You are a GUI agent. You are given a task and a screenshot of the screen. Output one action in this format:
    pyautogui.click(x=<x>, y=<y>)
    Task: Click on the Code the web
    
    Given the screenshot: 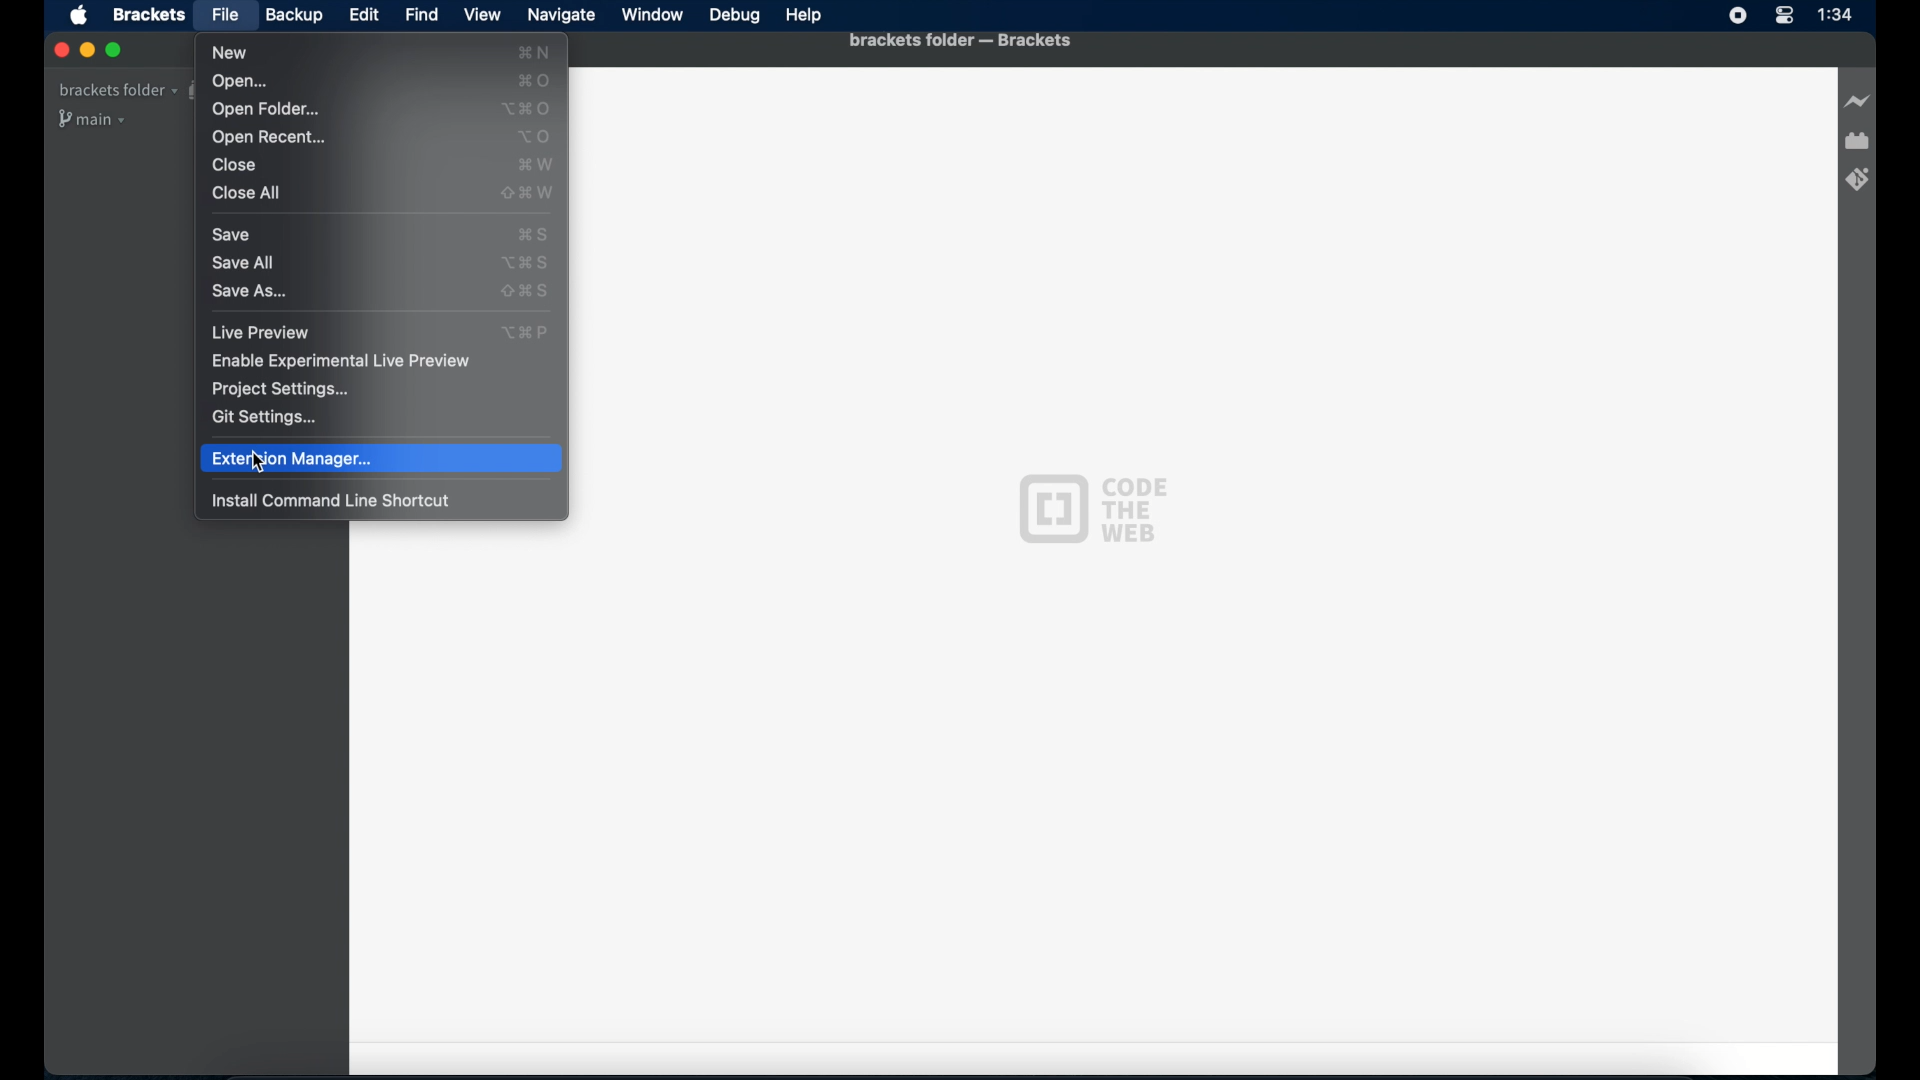 What is the action you would take?
    pyautogui.click(x=1092, y=509)
    